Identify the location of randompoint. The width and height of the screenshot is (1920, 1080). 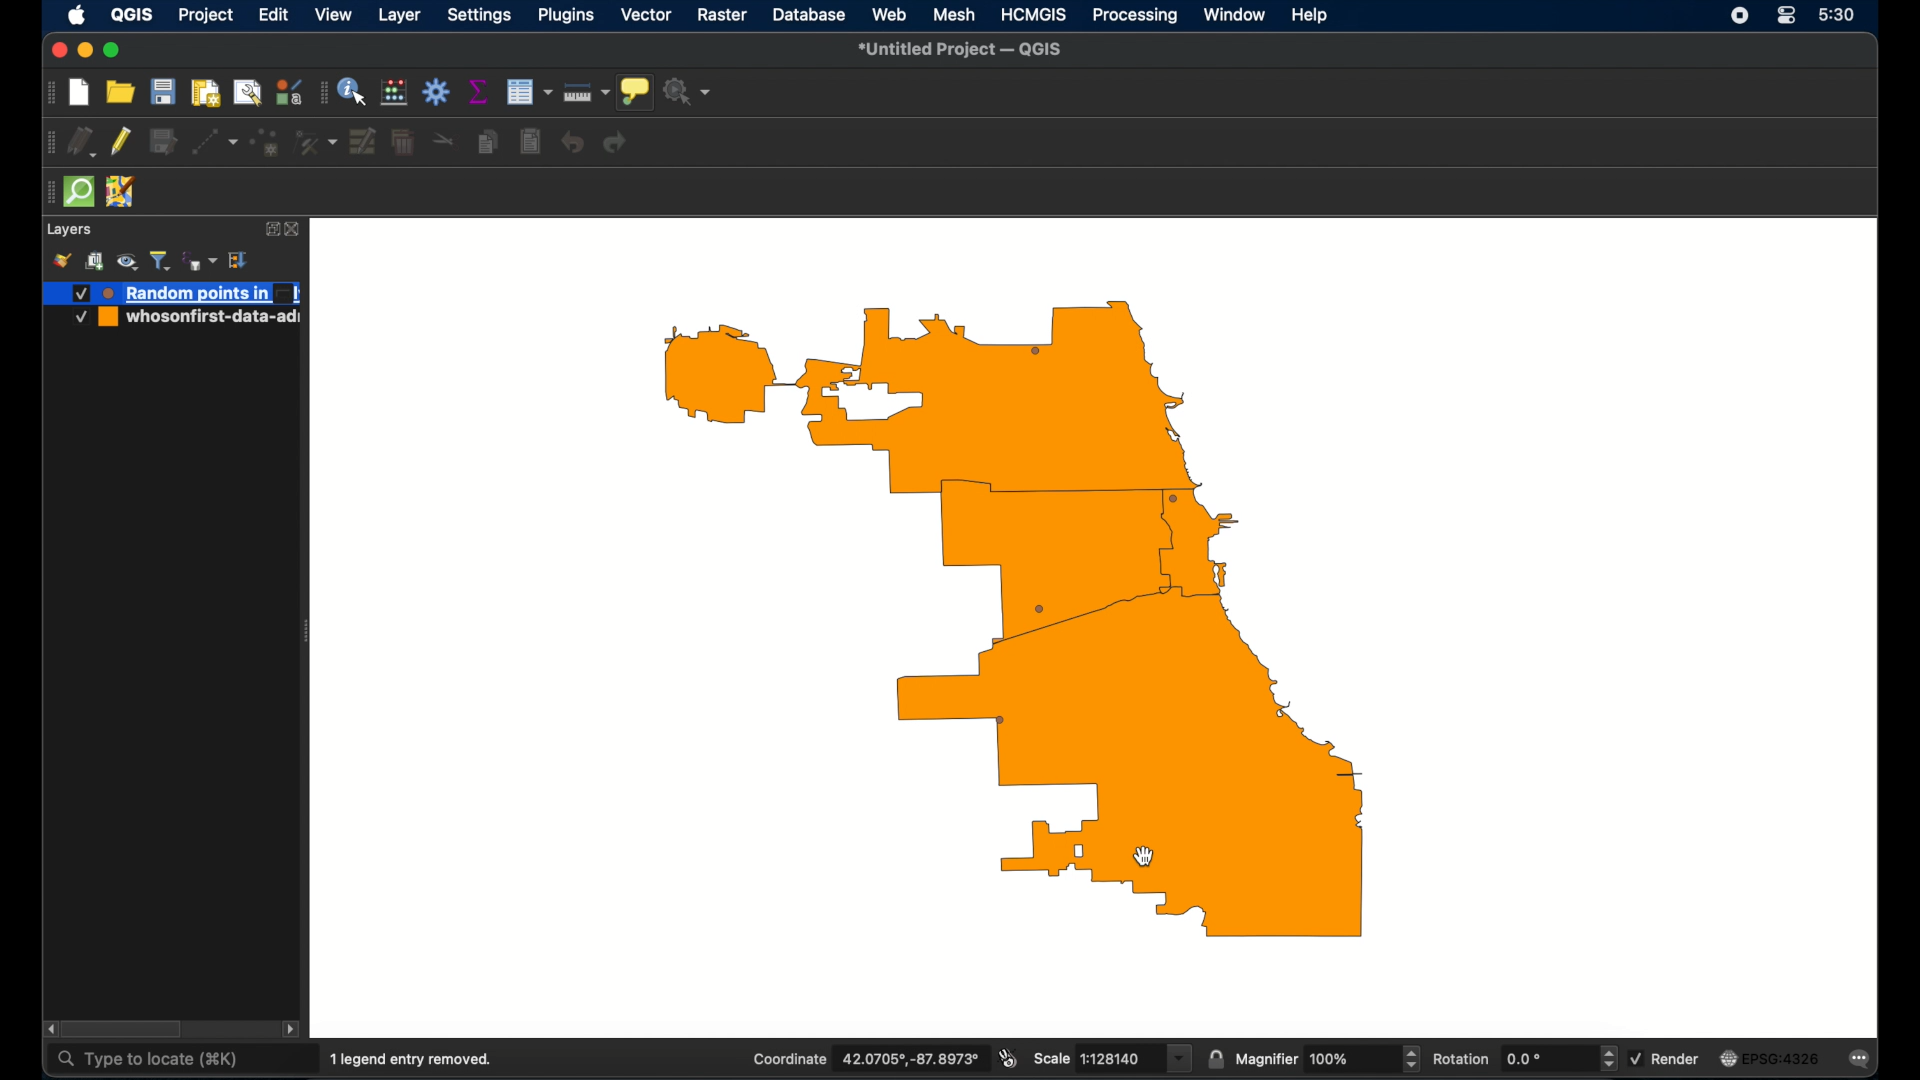
(1037, 608).